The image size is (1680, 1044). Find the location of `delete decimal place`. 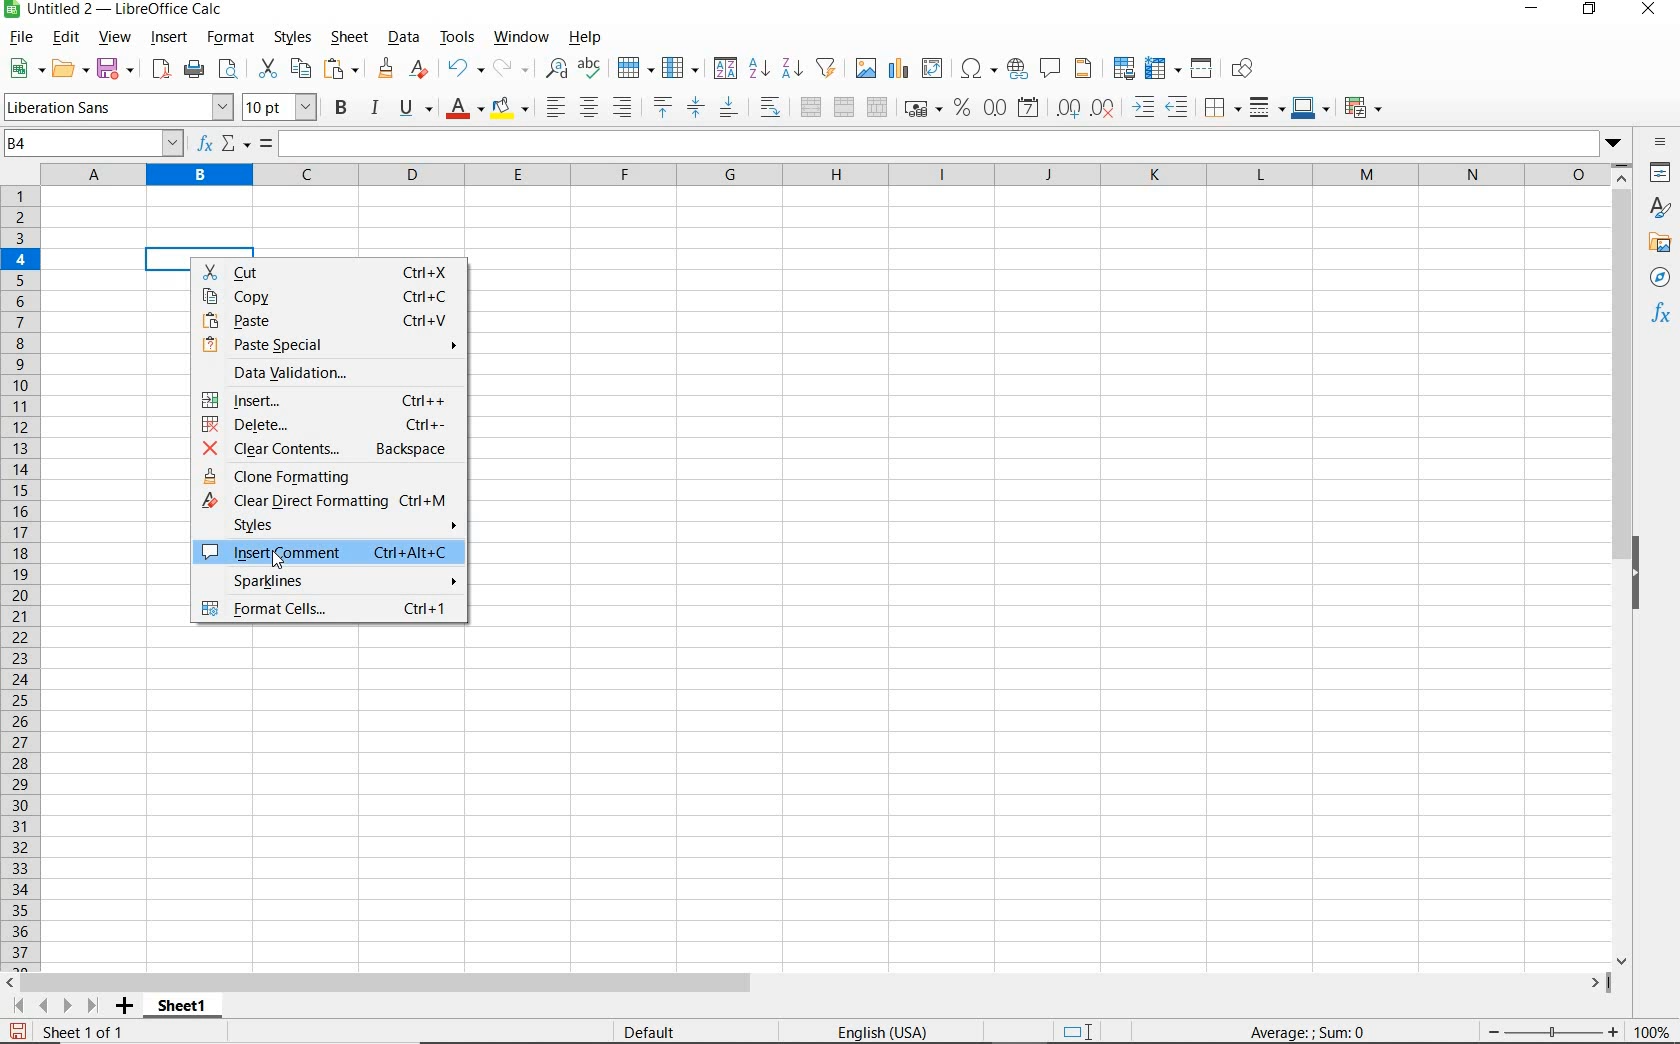

delete decimal place is located at coordinates (1103, 107).